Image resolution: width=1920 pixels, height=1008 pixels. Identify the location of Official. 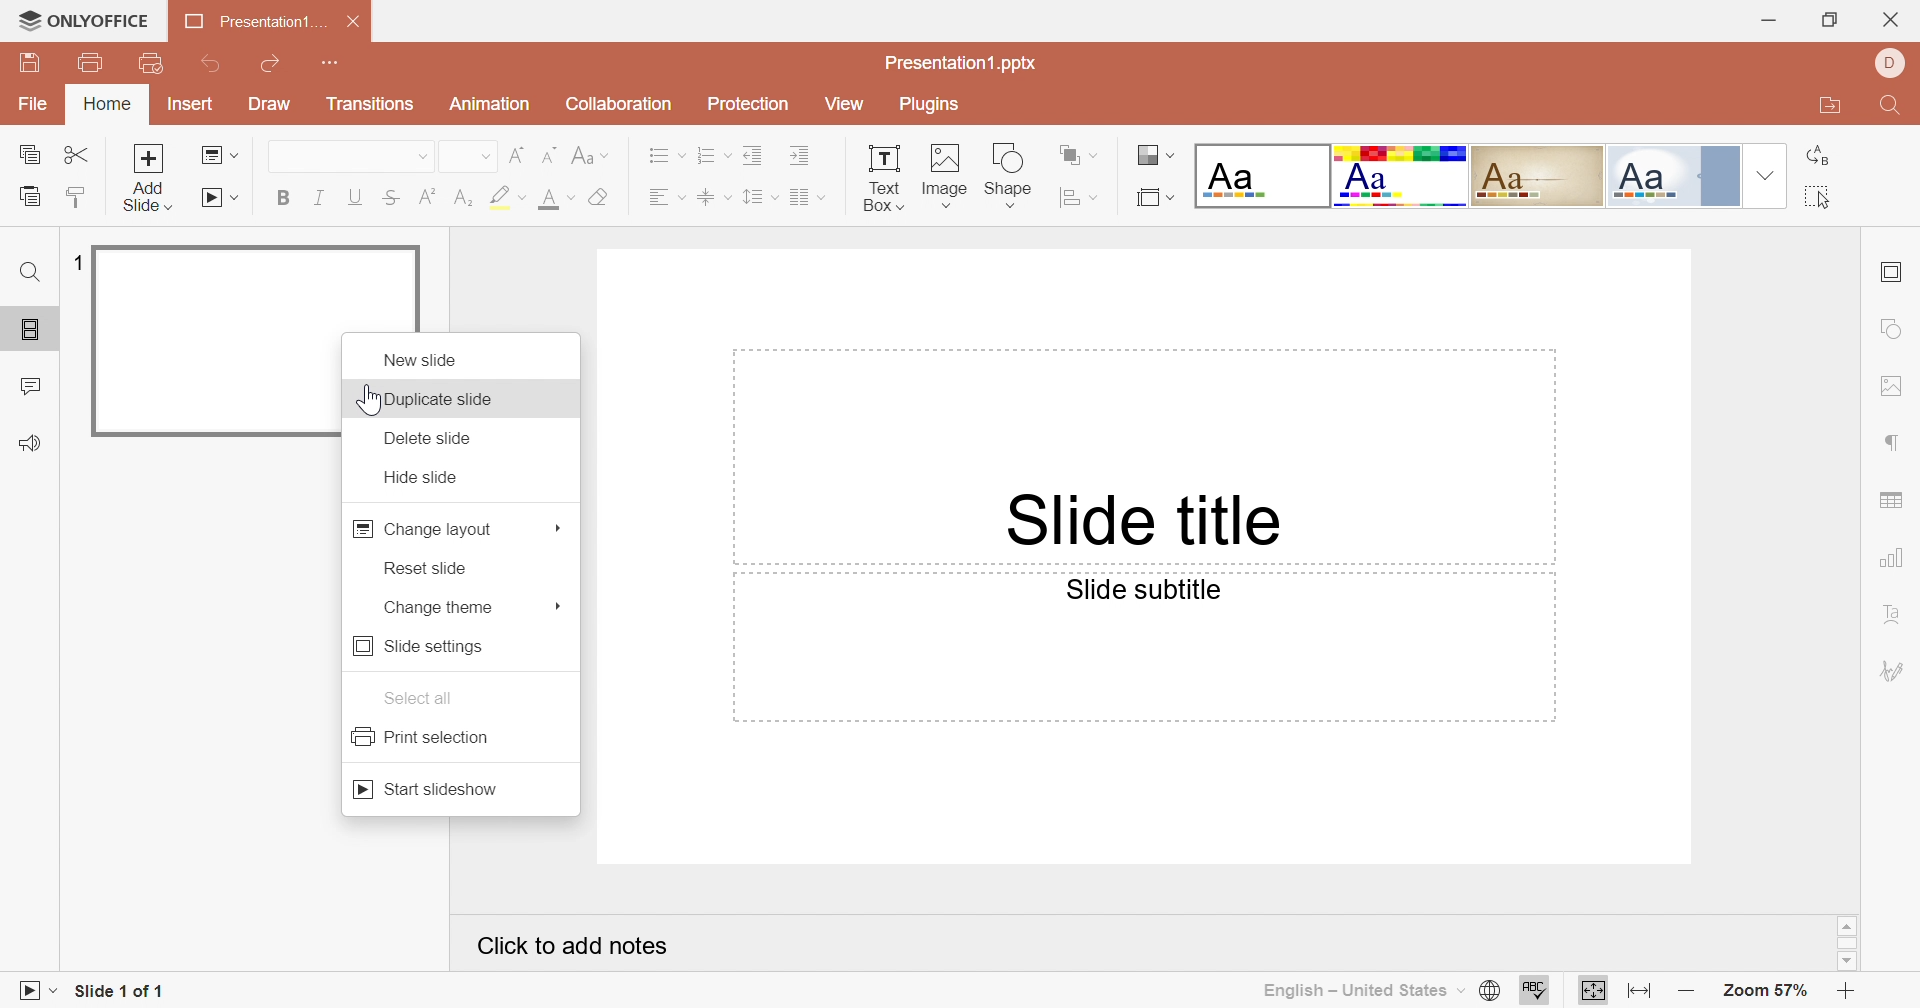
(1675, 179).